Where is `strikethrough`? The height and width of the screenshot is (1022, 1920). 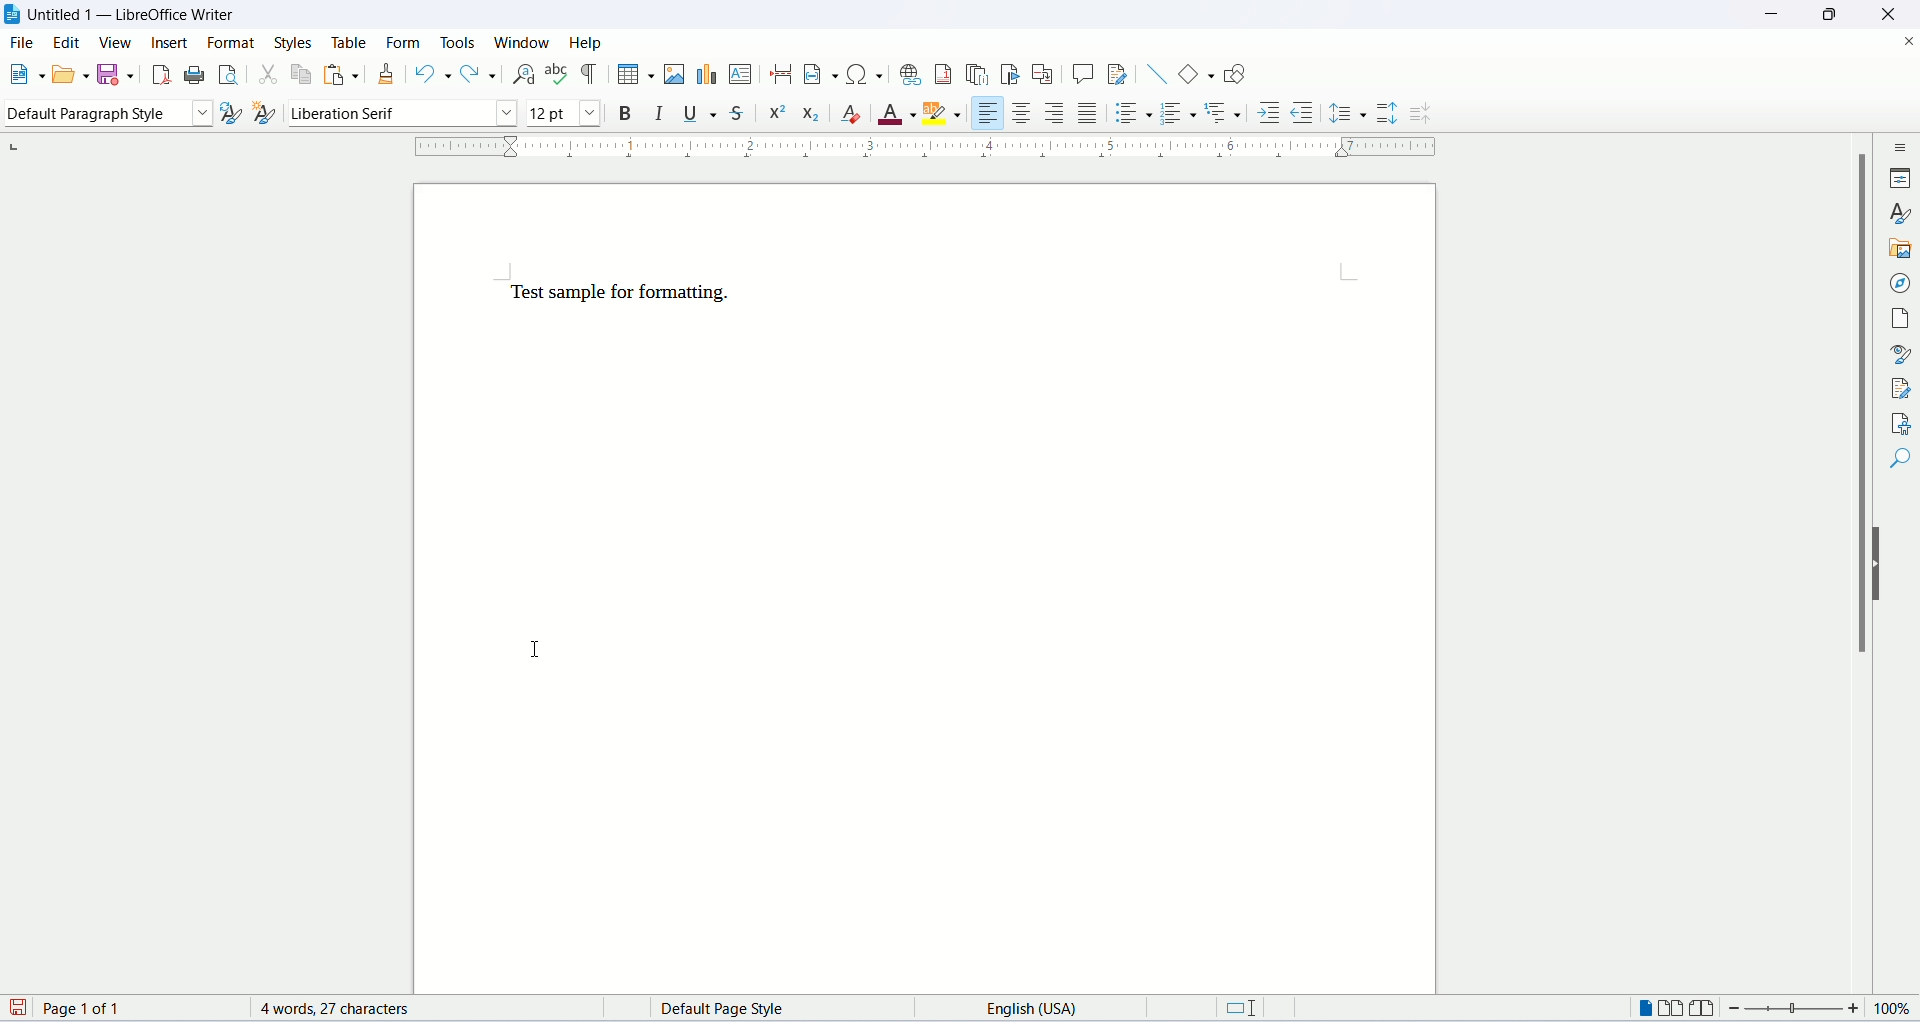 strikethrough is located at coordinates (742, 111).